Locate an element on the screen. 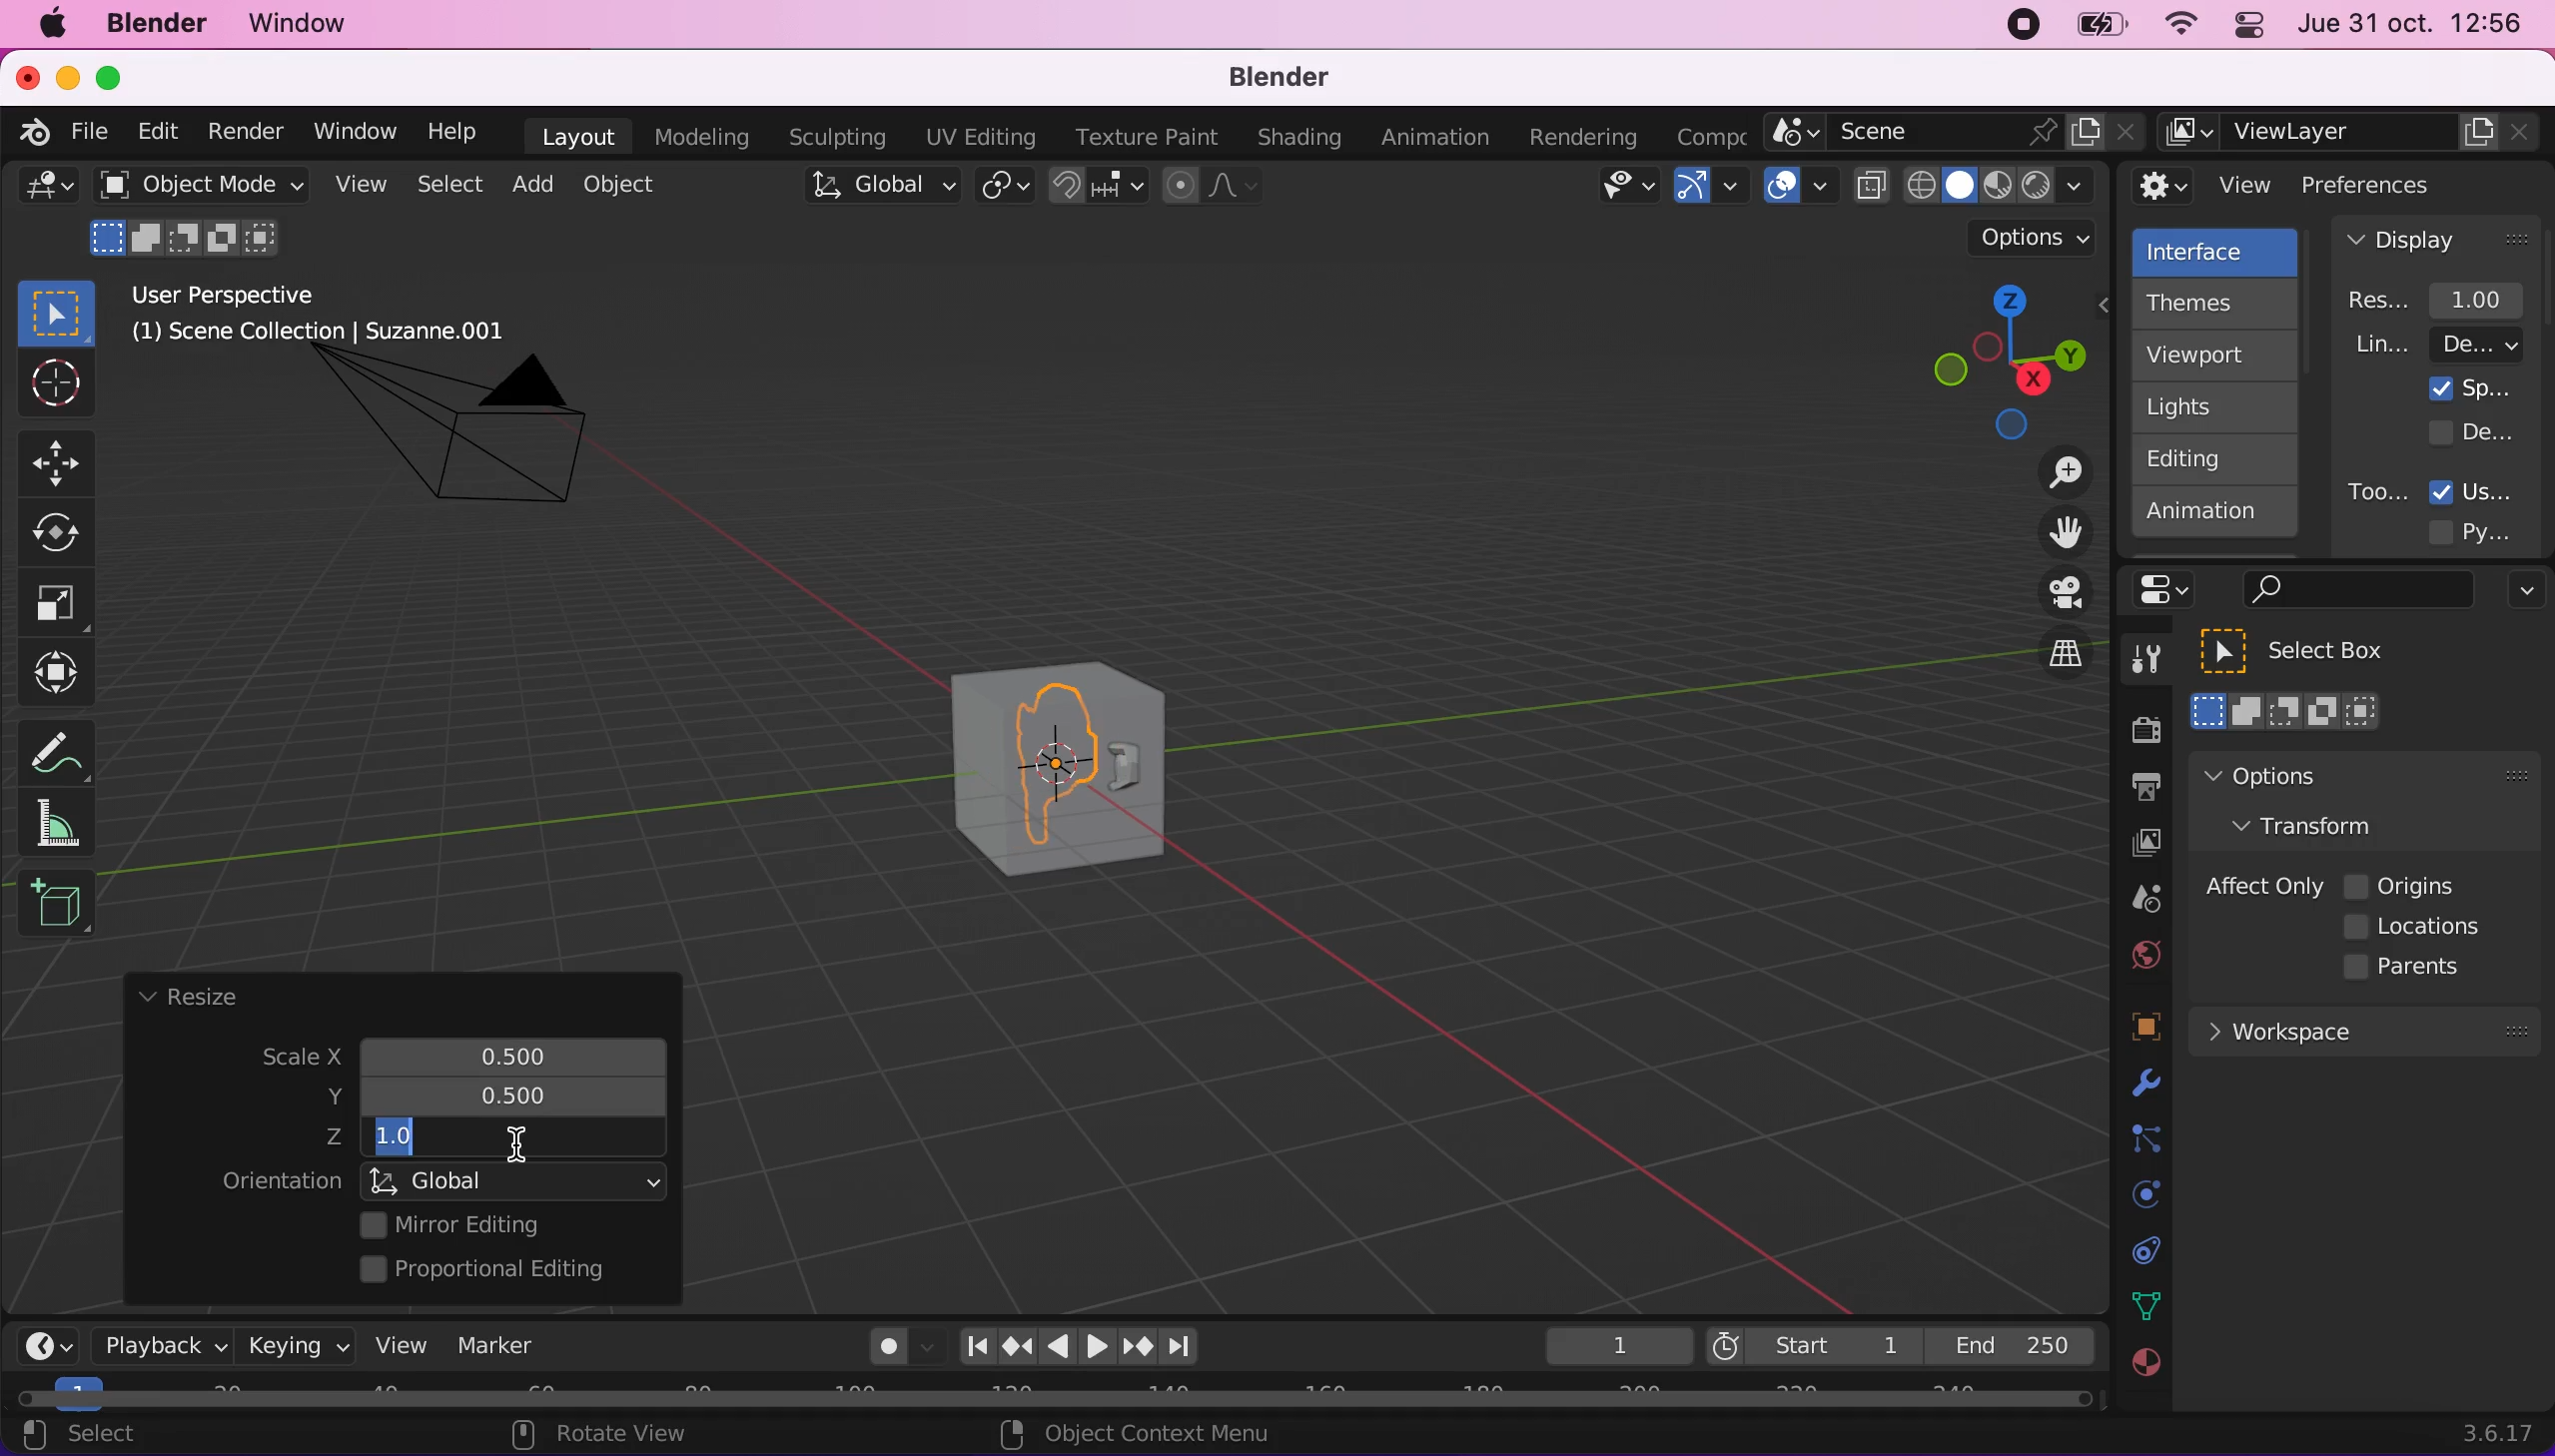 This screenshot has height=1456, width=2555. texture paint is located at coordinates (1142, 136).